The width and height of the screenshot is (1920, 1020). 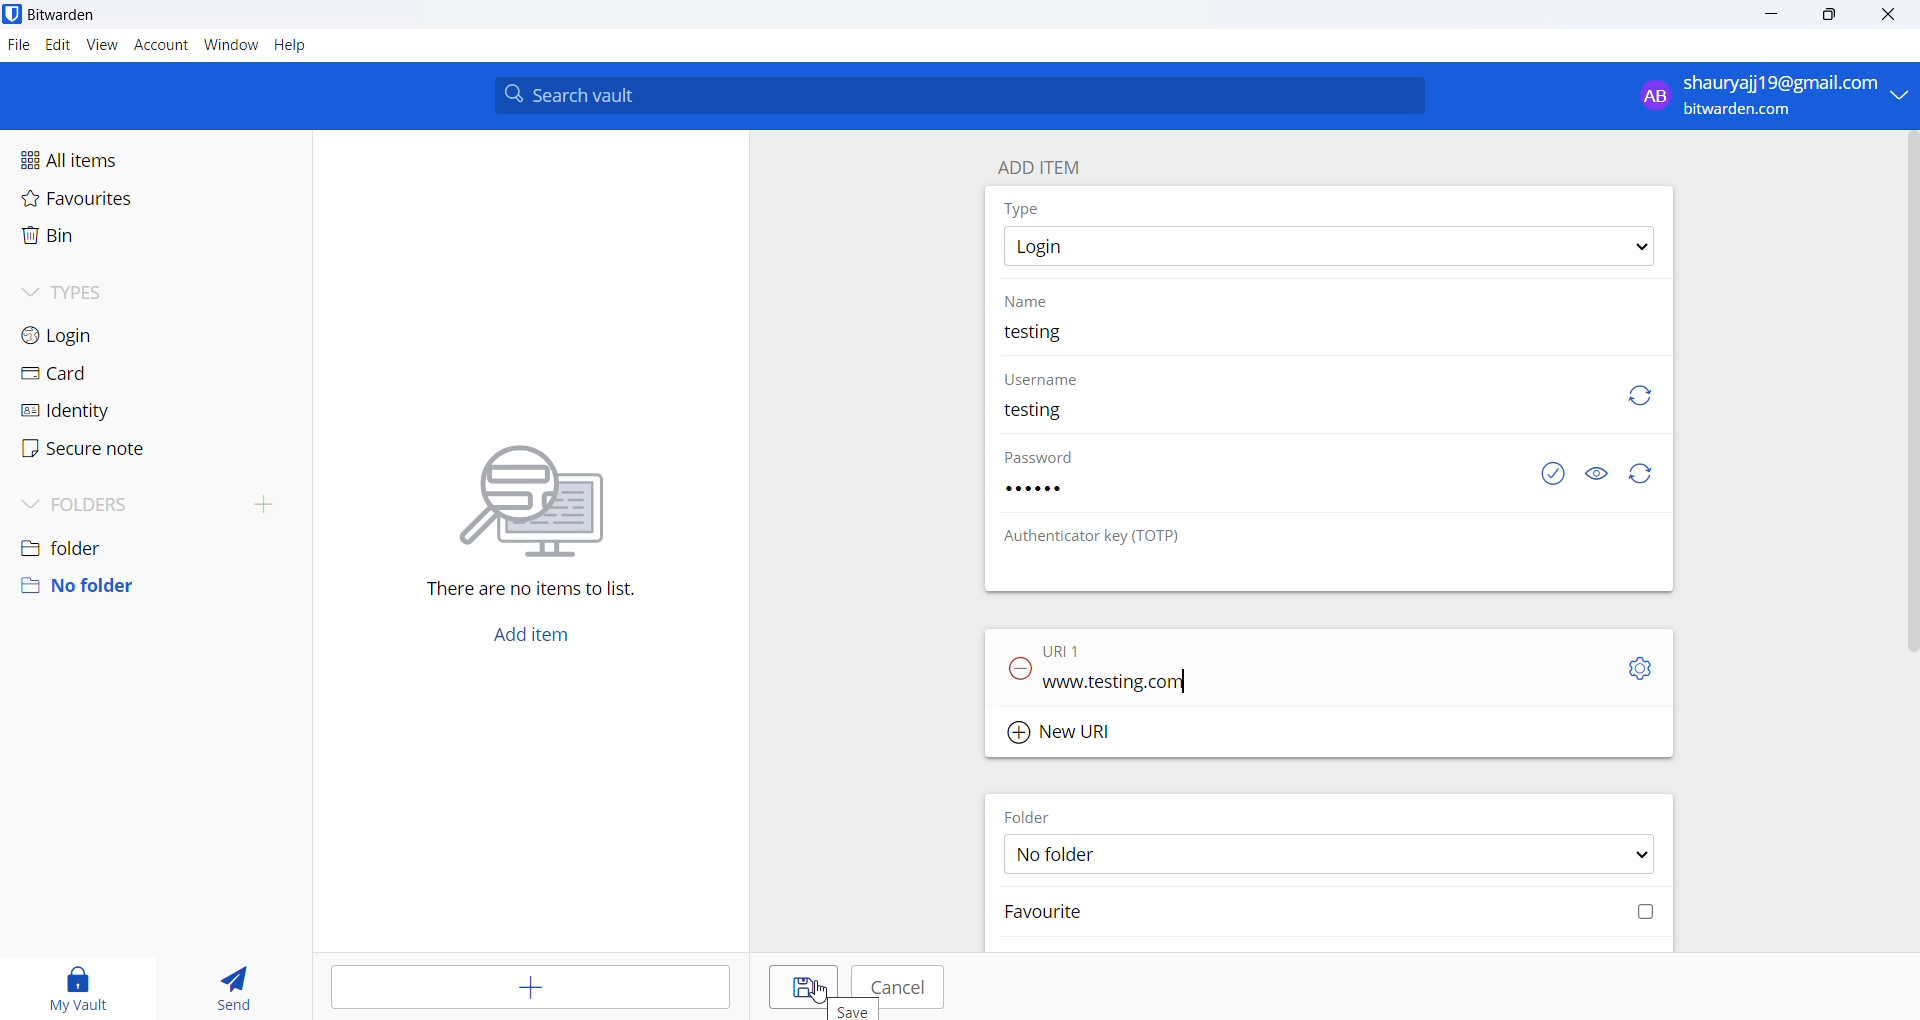 I want to click on types, so click(x=111, y=293).